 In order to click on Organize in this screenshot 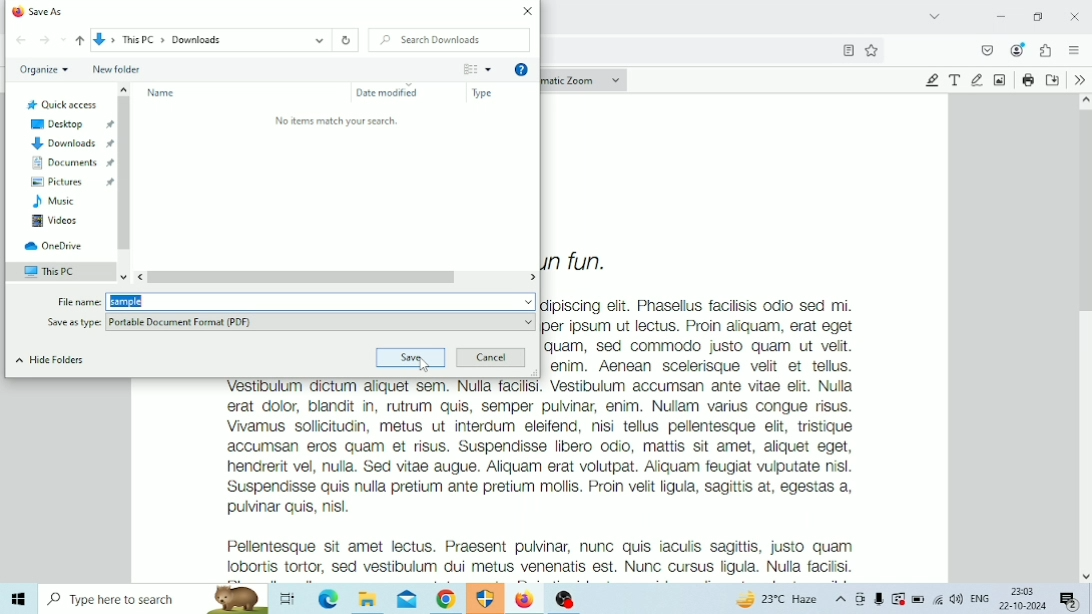, I will do `click(47, 70)`.